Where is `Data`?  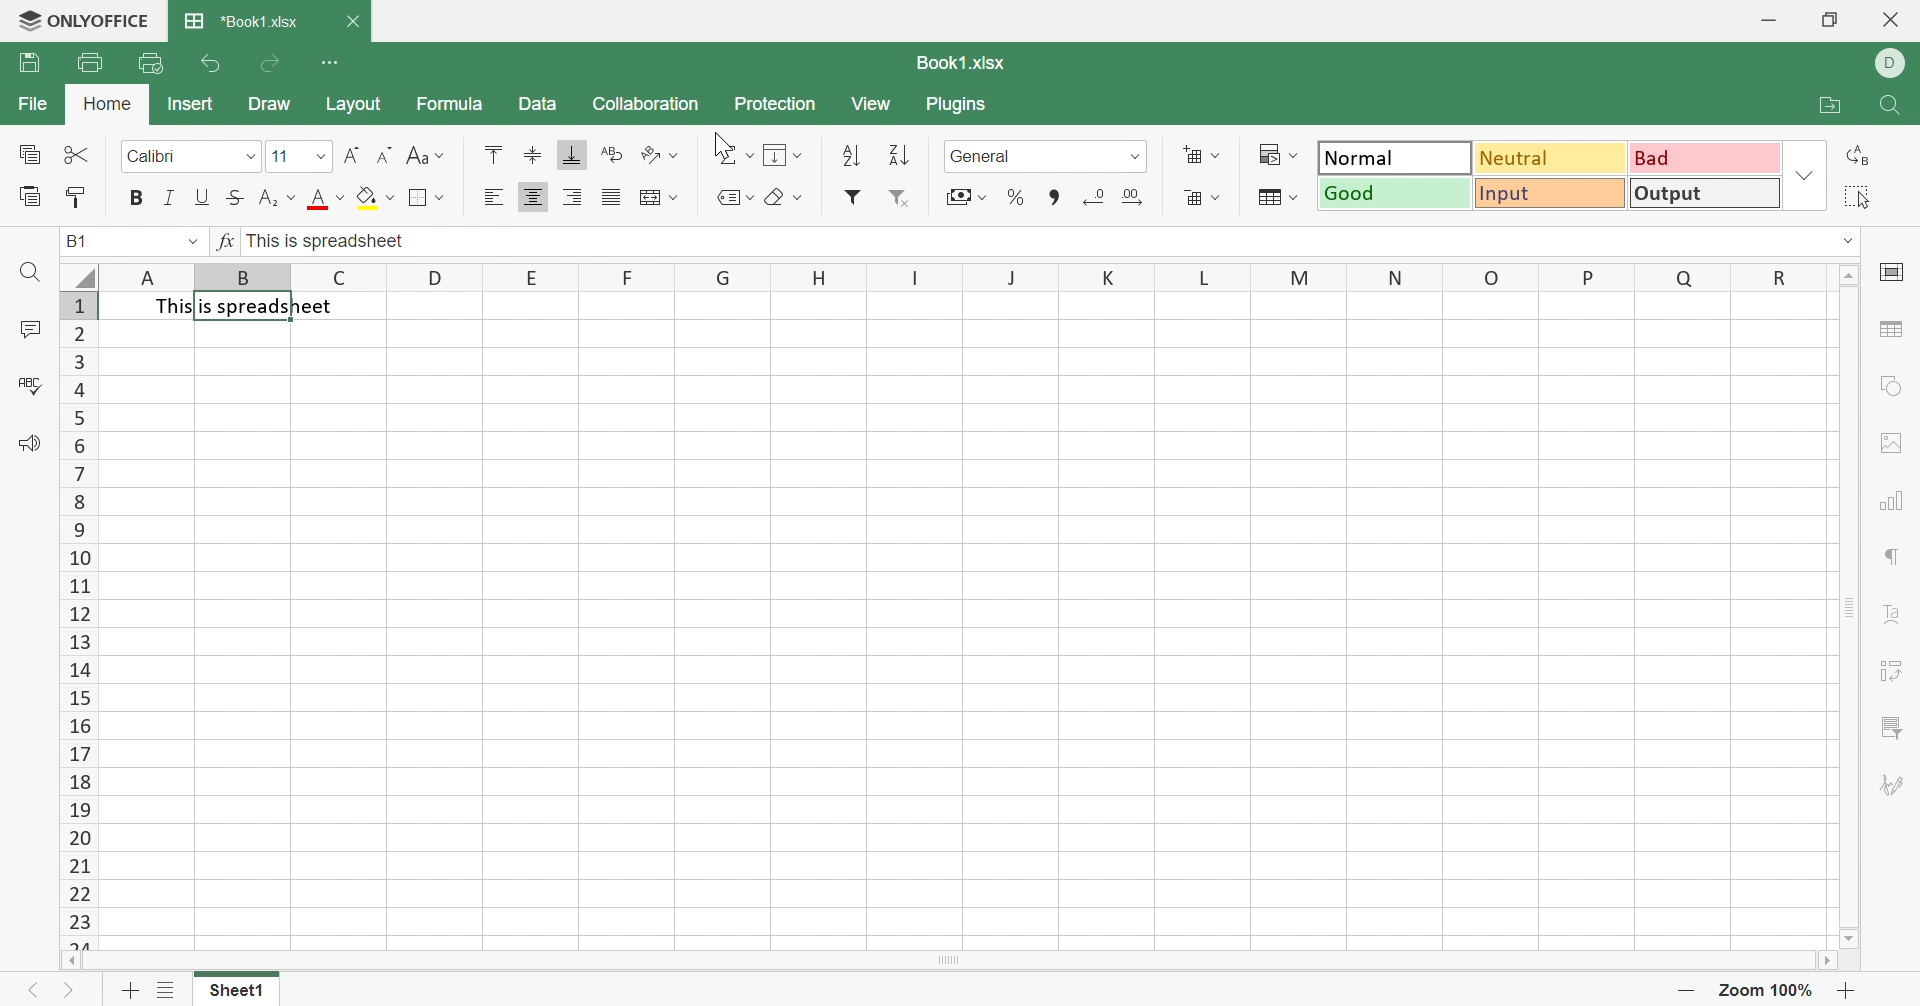 Data is located at coordinates (538, 104).